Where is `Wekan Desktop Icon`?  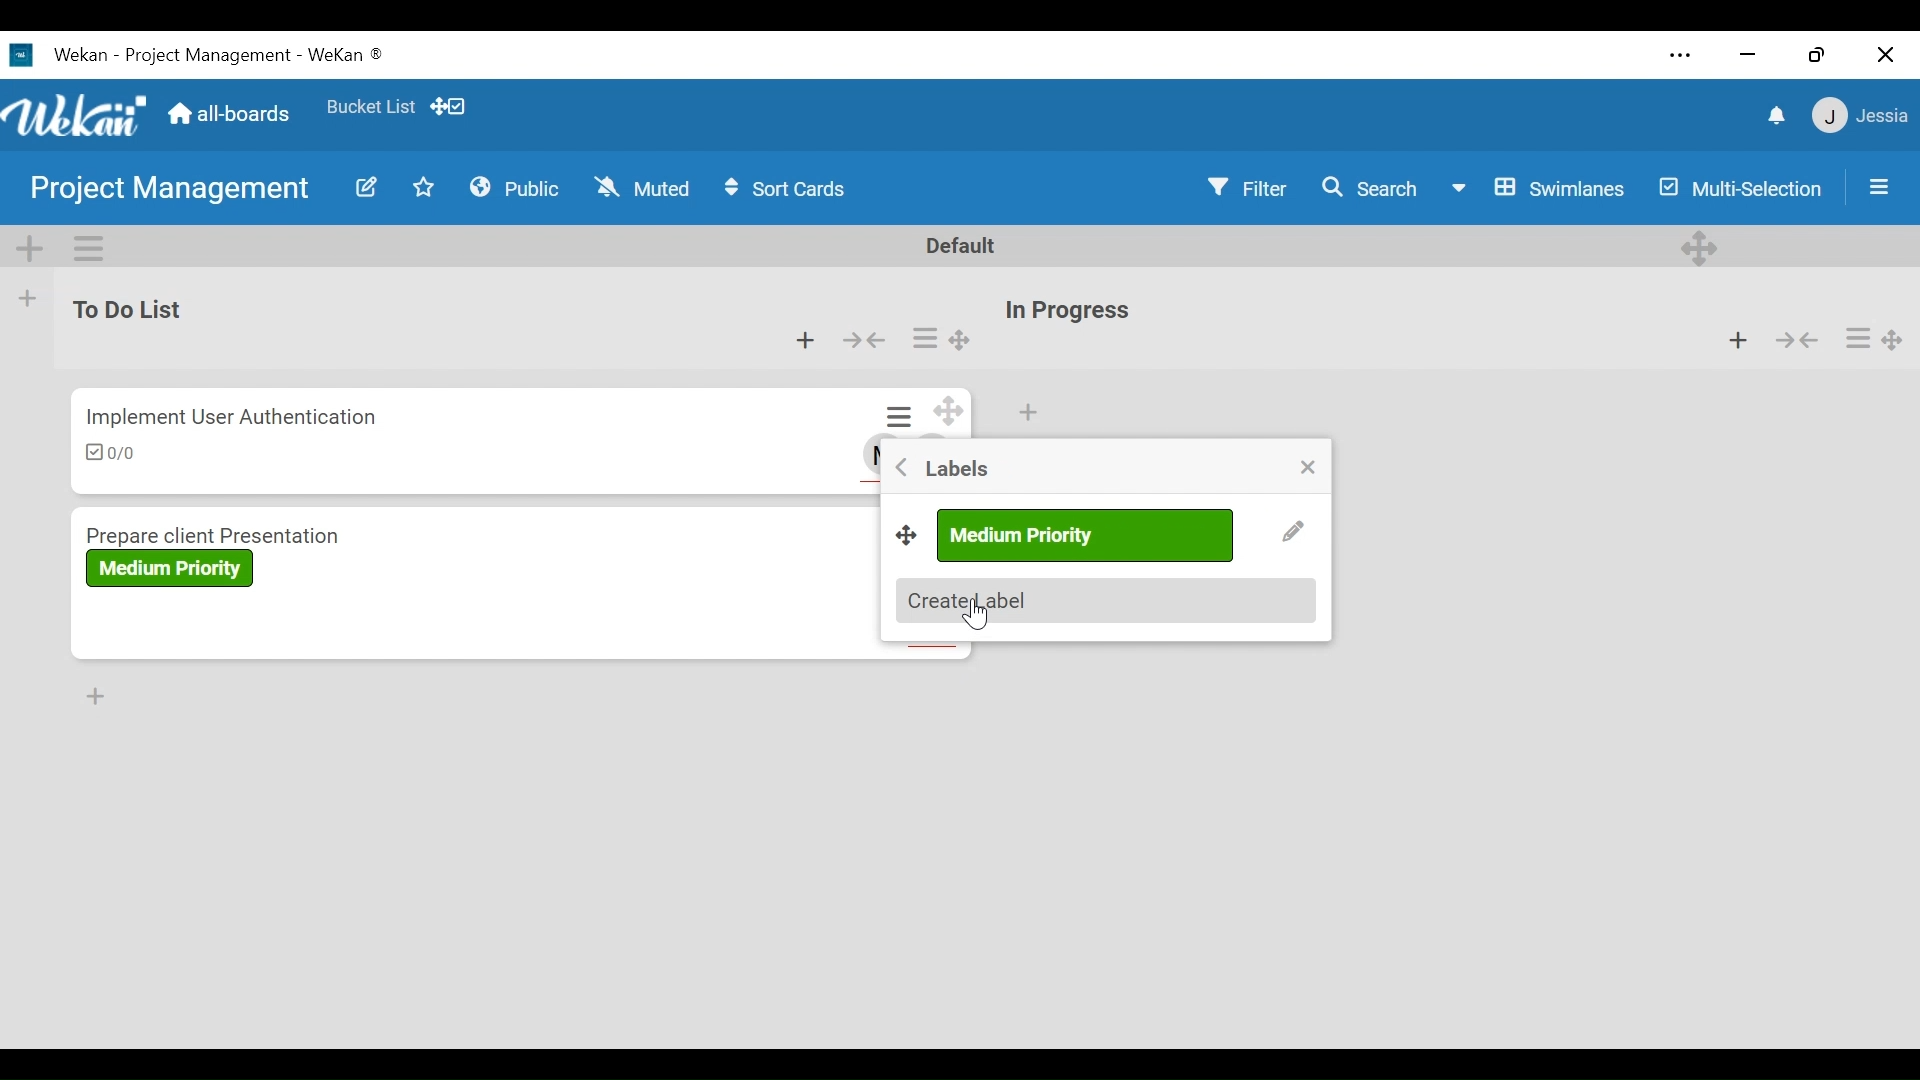 Wekan Desktop Icon is located at coordinates (206, 53).